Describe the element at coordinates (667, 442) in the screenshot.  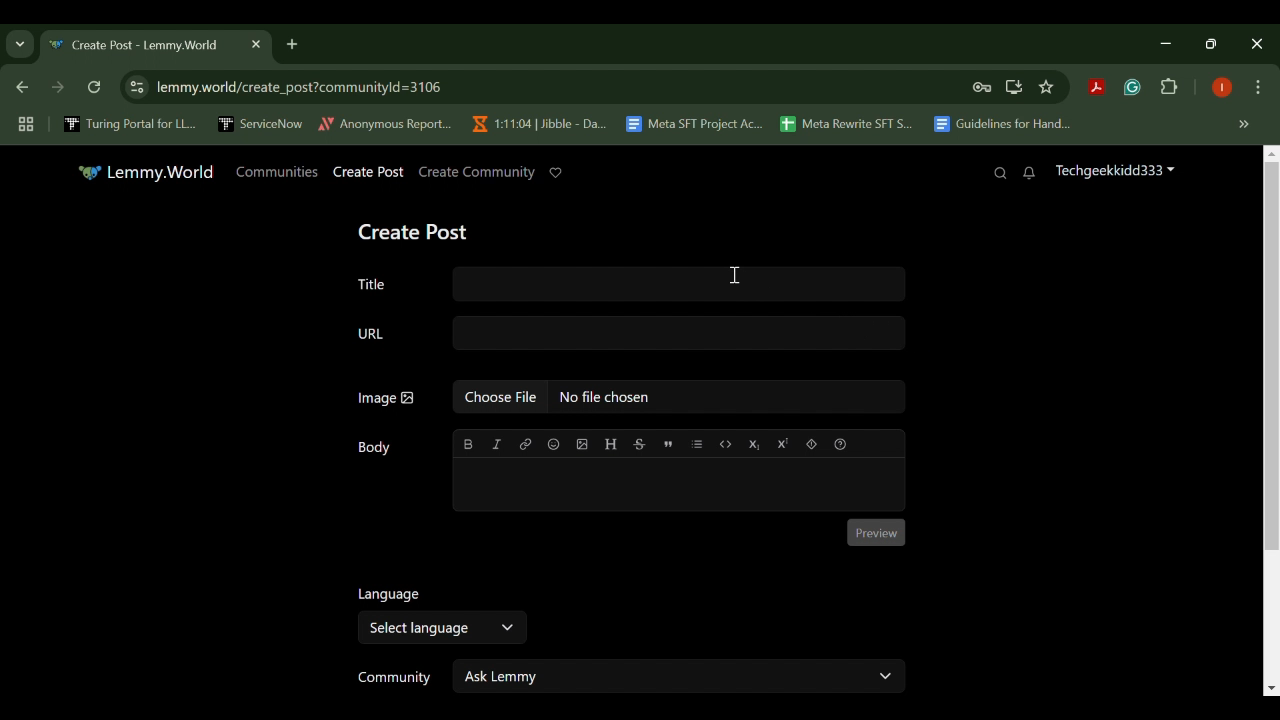
I see `quote` at that location.